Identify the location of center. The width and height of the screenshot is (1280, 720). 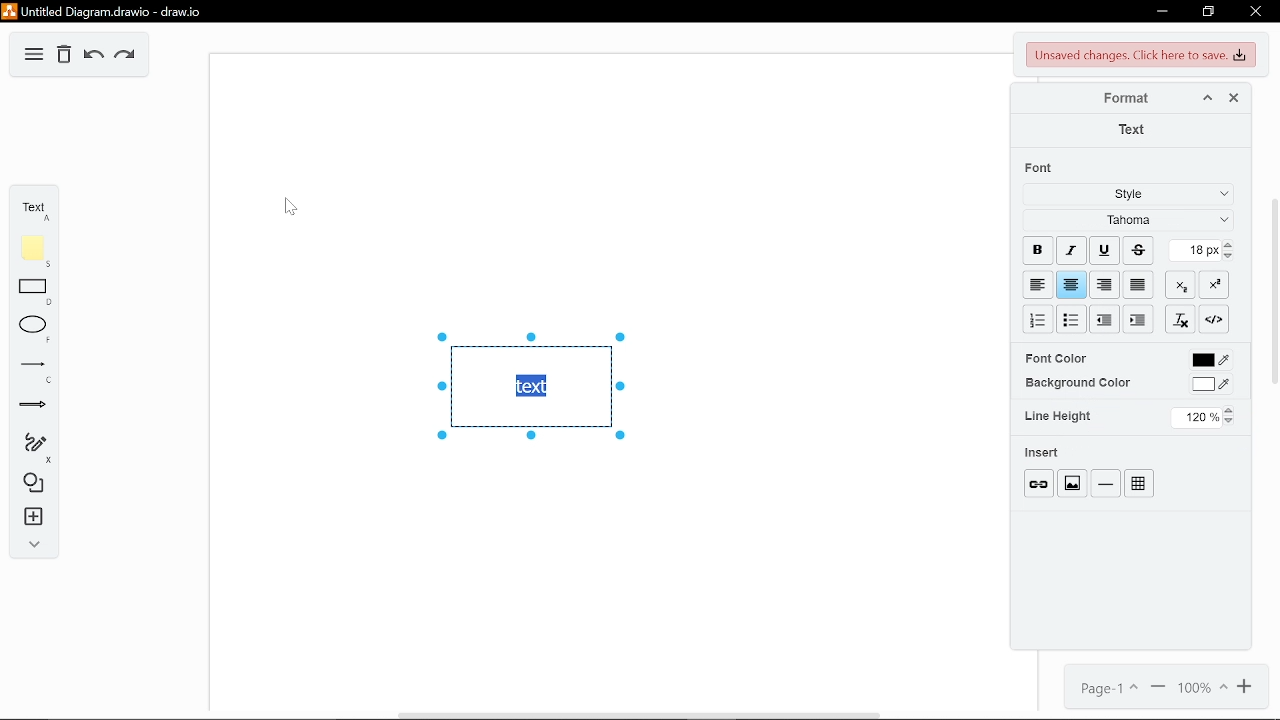
(1071, 285).